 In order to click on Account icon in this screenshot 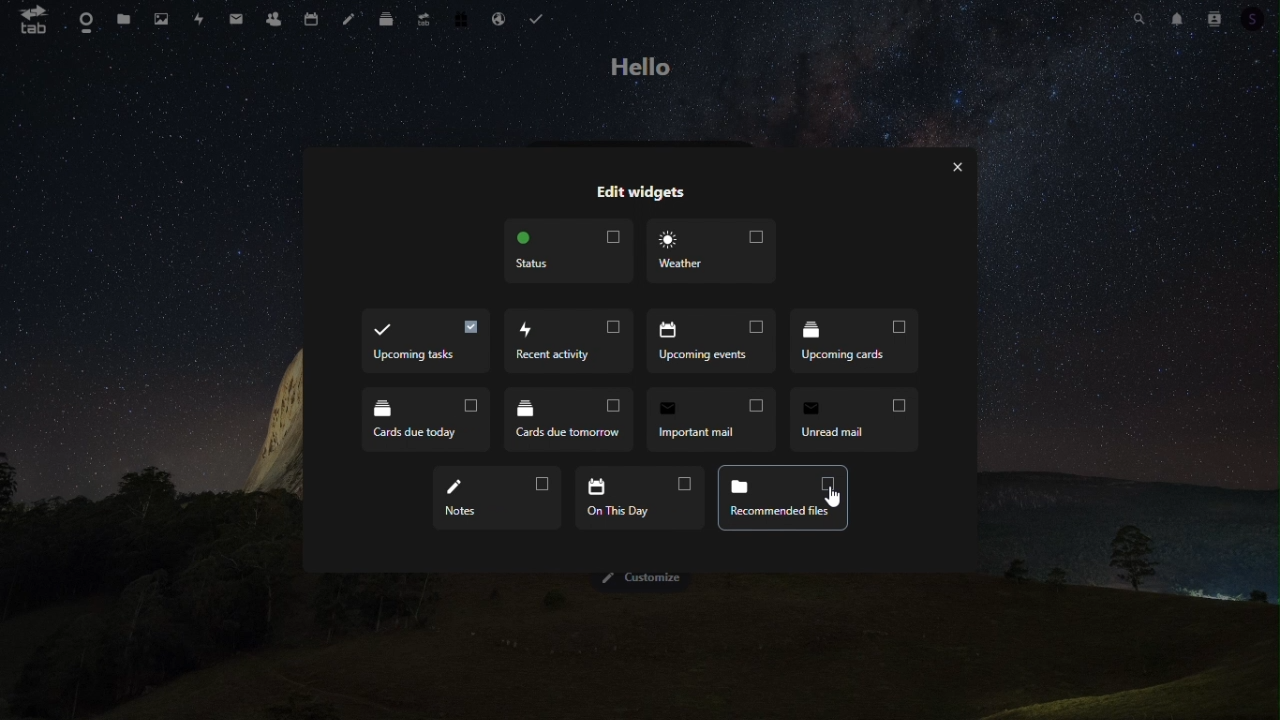, I will do `click(1255, 19)`.